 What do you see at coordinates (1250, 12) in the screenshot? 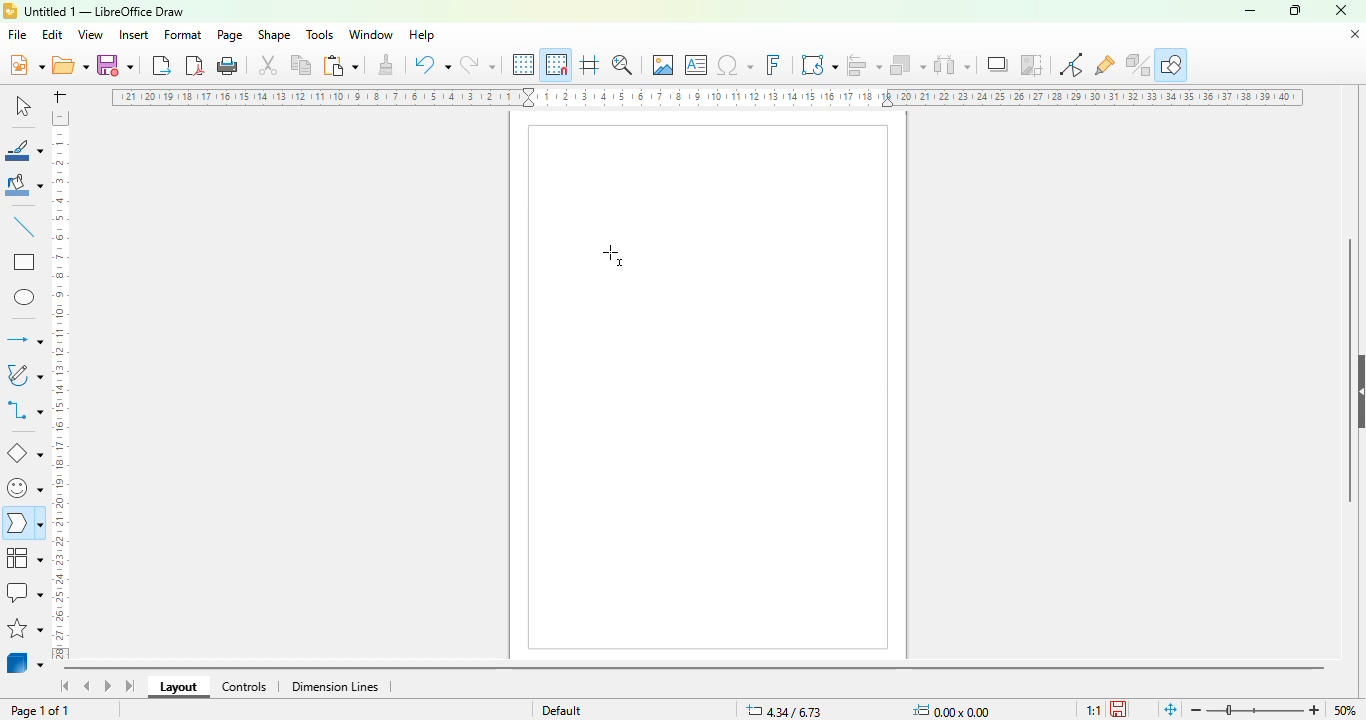
I see `minimize` at bounding box center [1250, 12].